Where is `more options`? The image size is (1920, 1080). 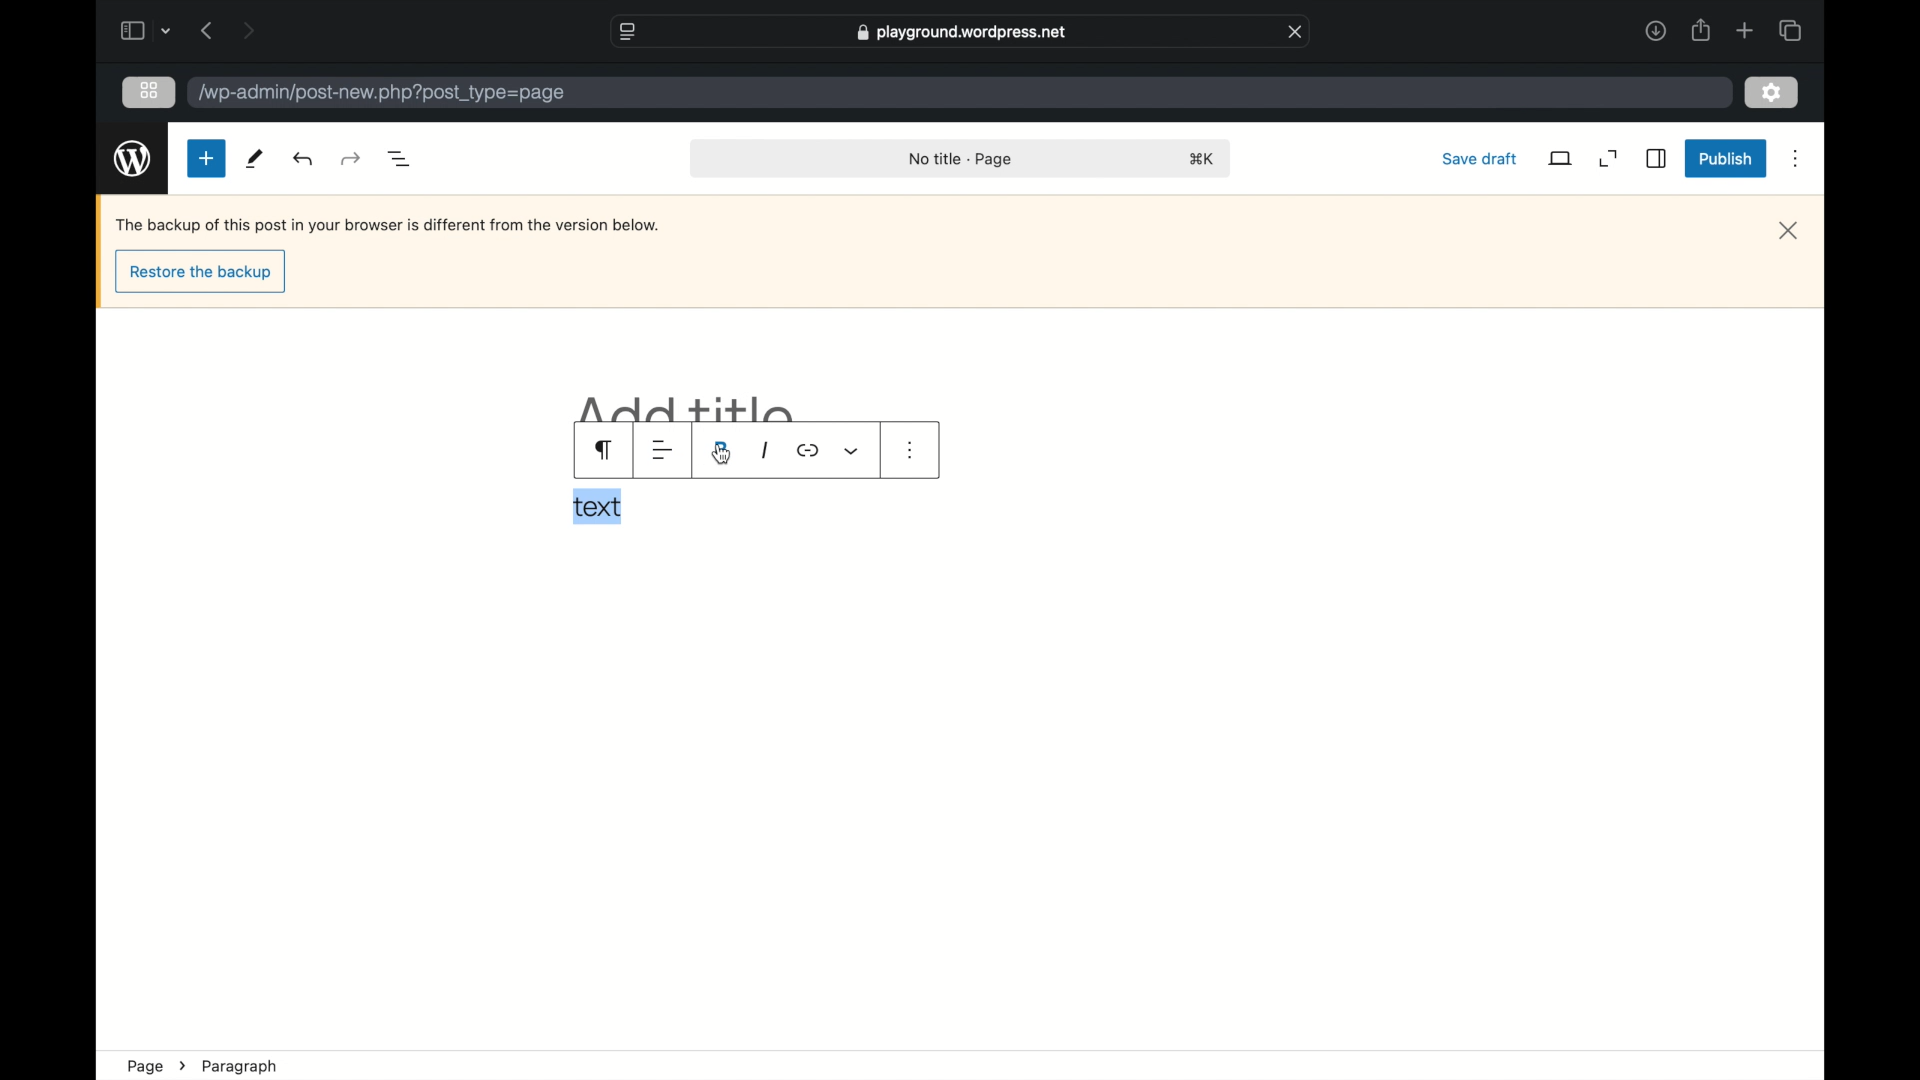
more options is located at coordinates (911, 450).